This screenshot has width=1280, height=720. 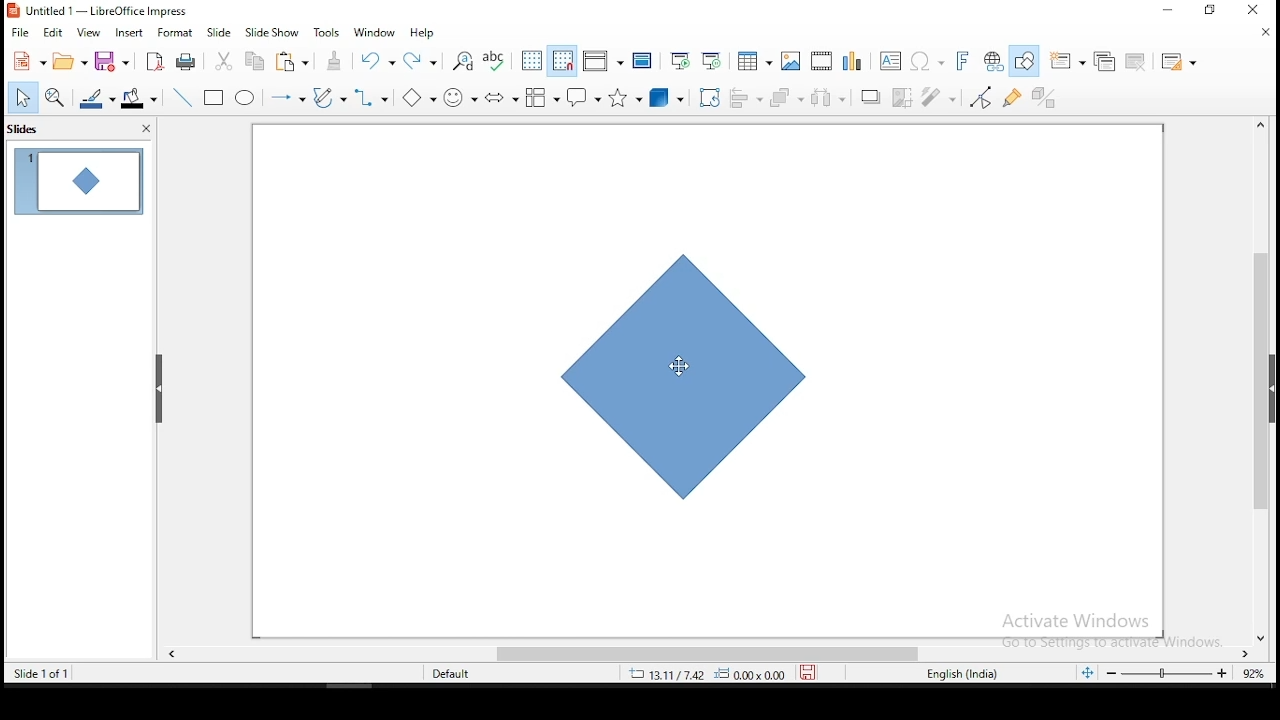 I want to click on slide, so click(x=217, y=31).